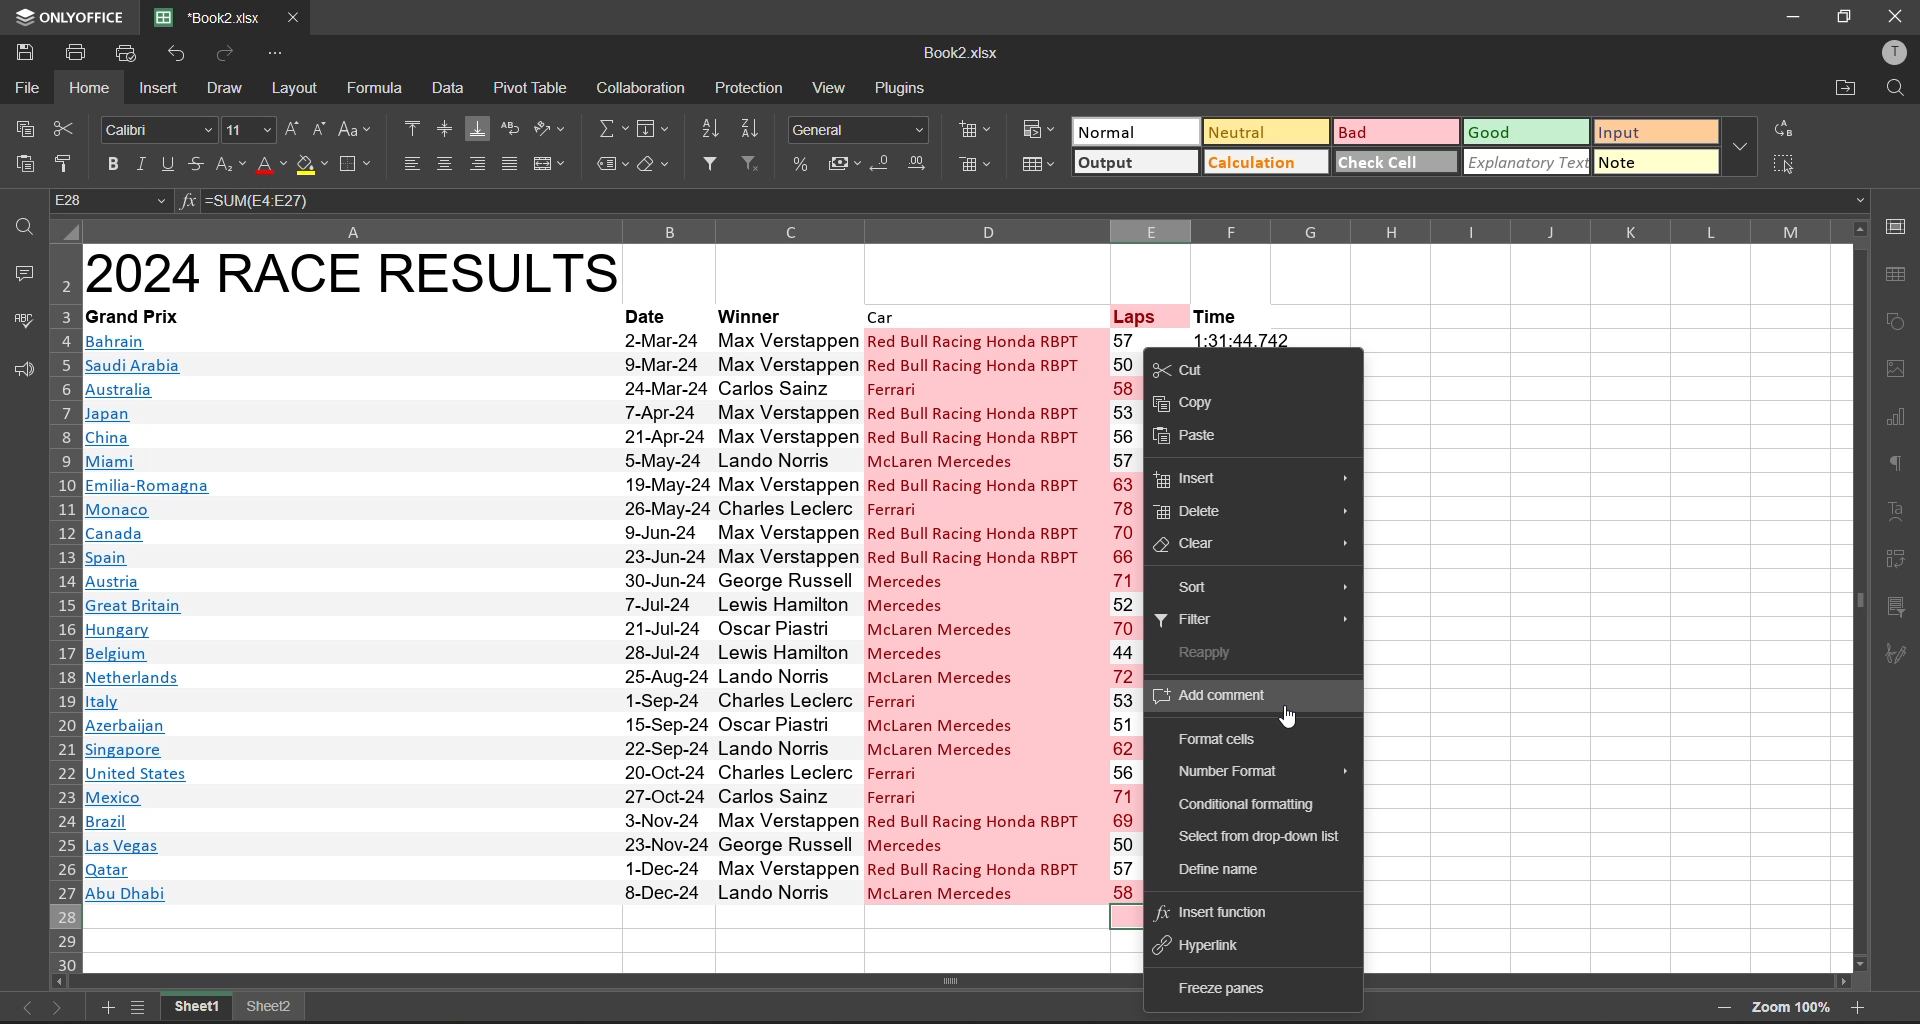 Image resolution: width=1920 pixels, height=1024 pixels. I want to click on align left, so click(414, 164).